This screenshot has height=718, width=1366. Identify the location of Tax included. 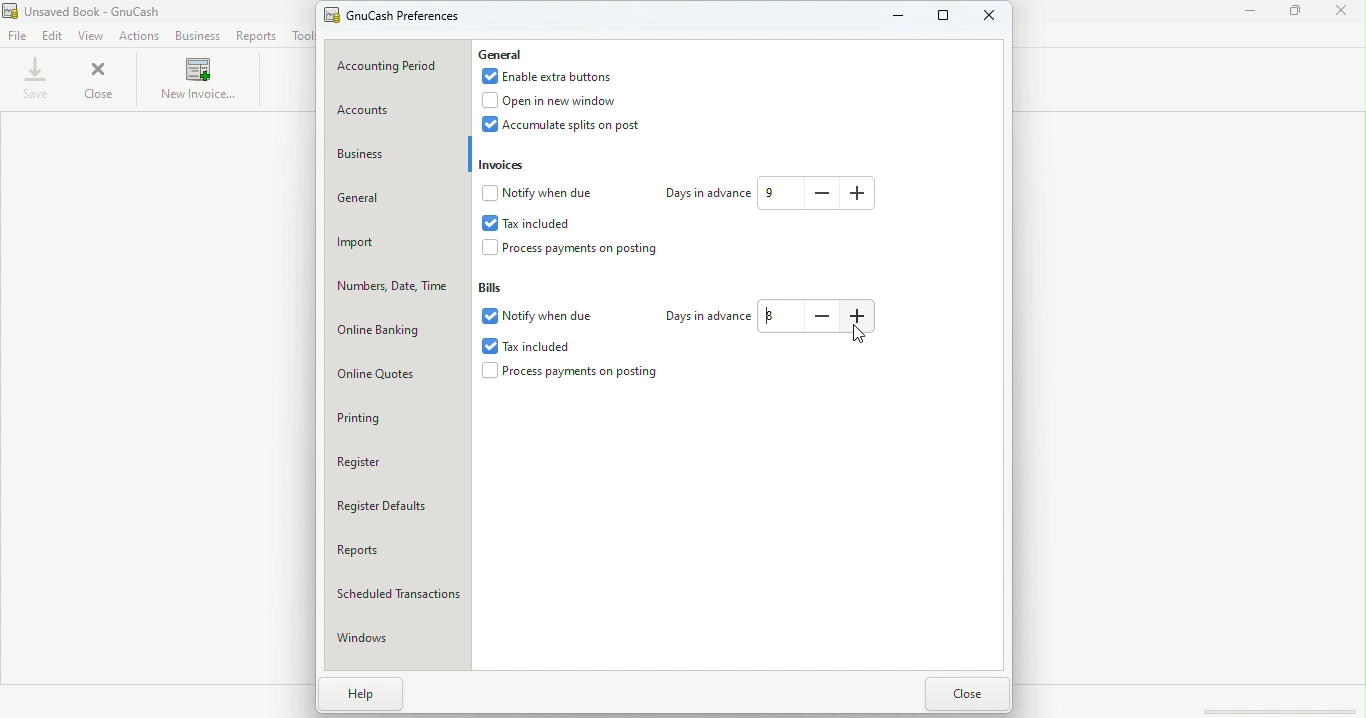
(531, 346).